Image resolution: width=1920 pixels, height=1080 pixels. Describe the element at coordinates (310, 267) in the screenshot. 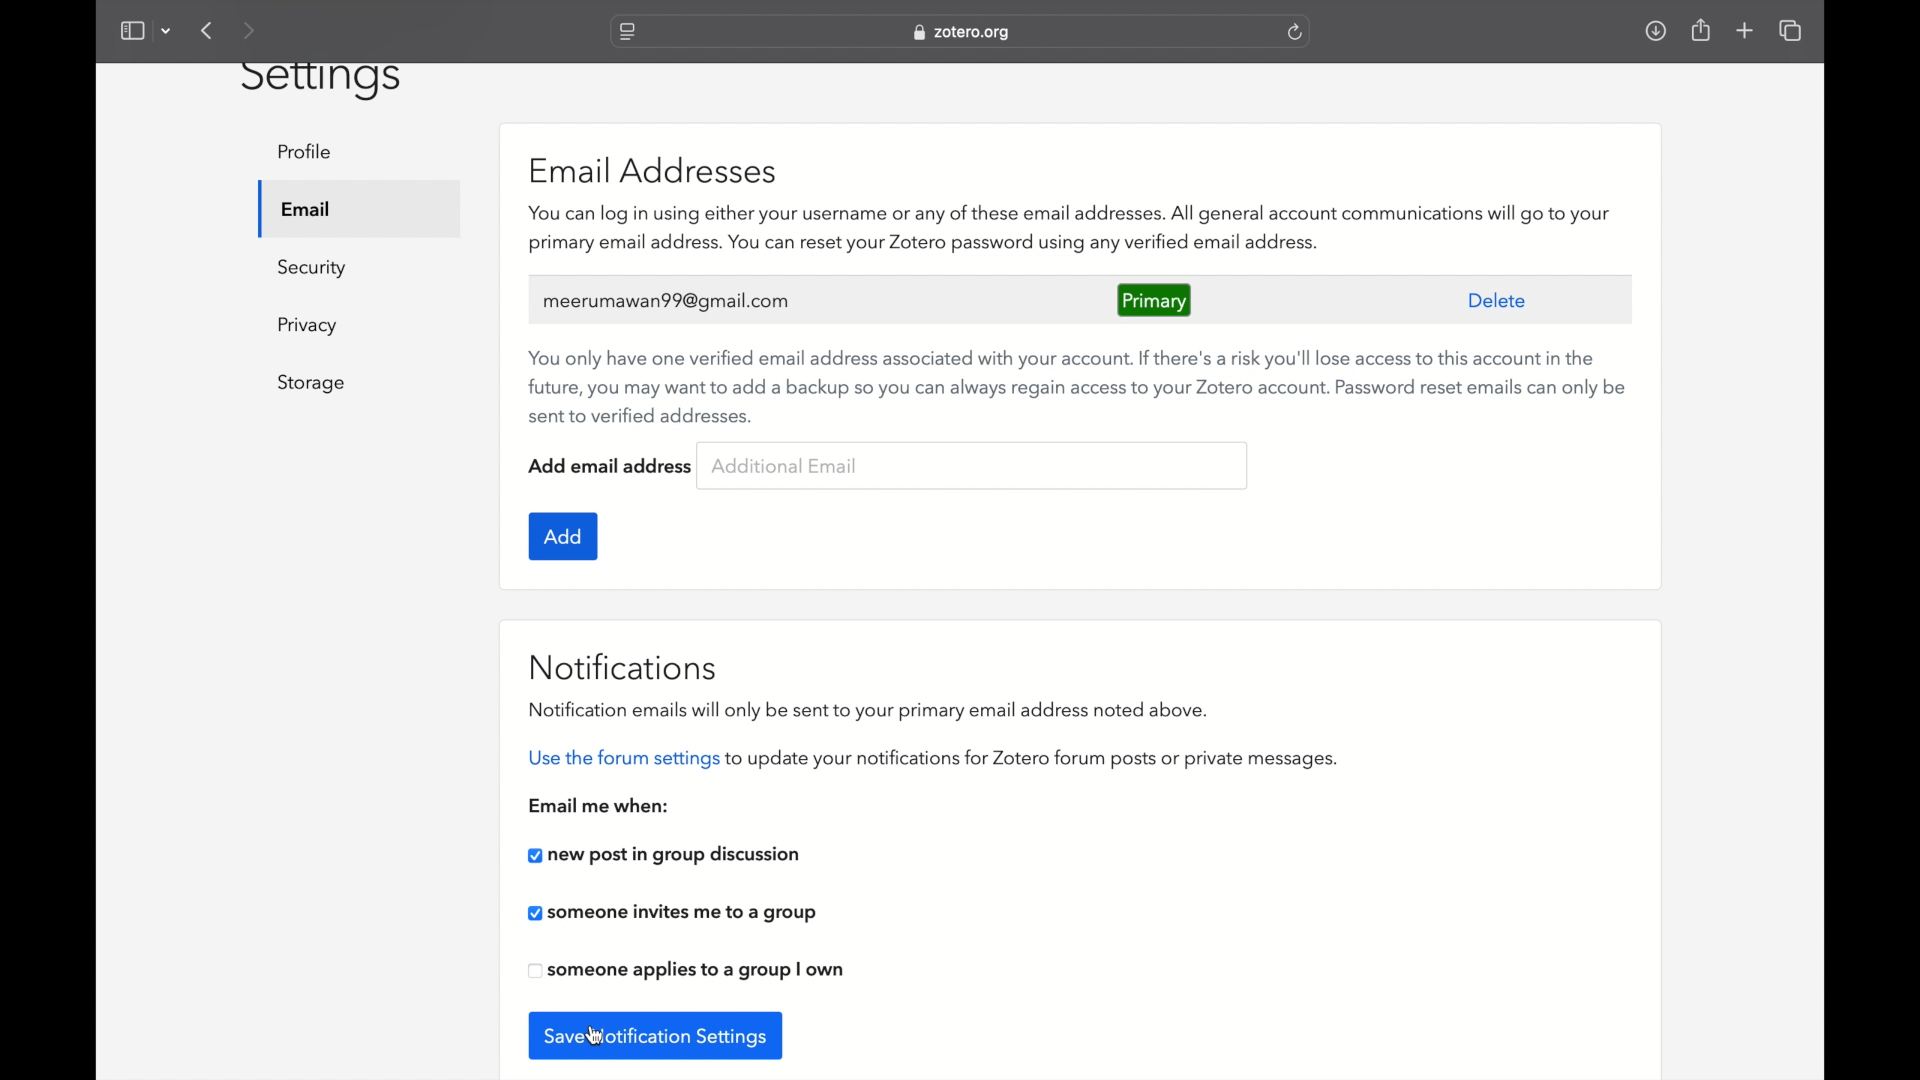

I see `security` at that location.